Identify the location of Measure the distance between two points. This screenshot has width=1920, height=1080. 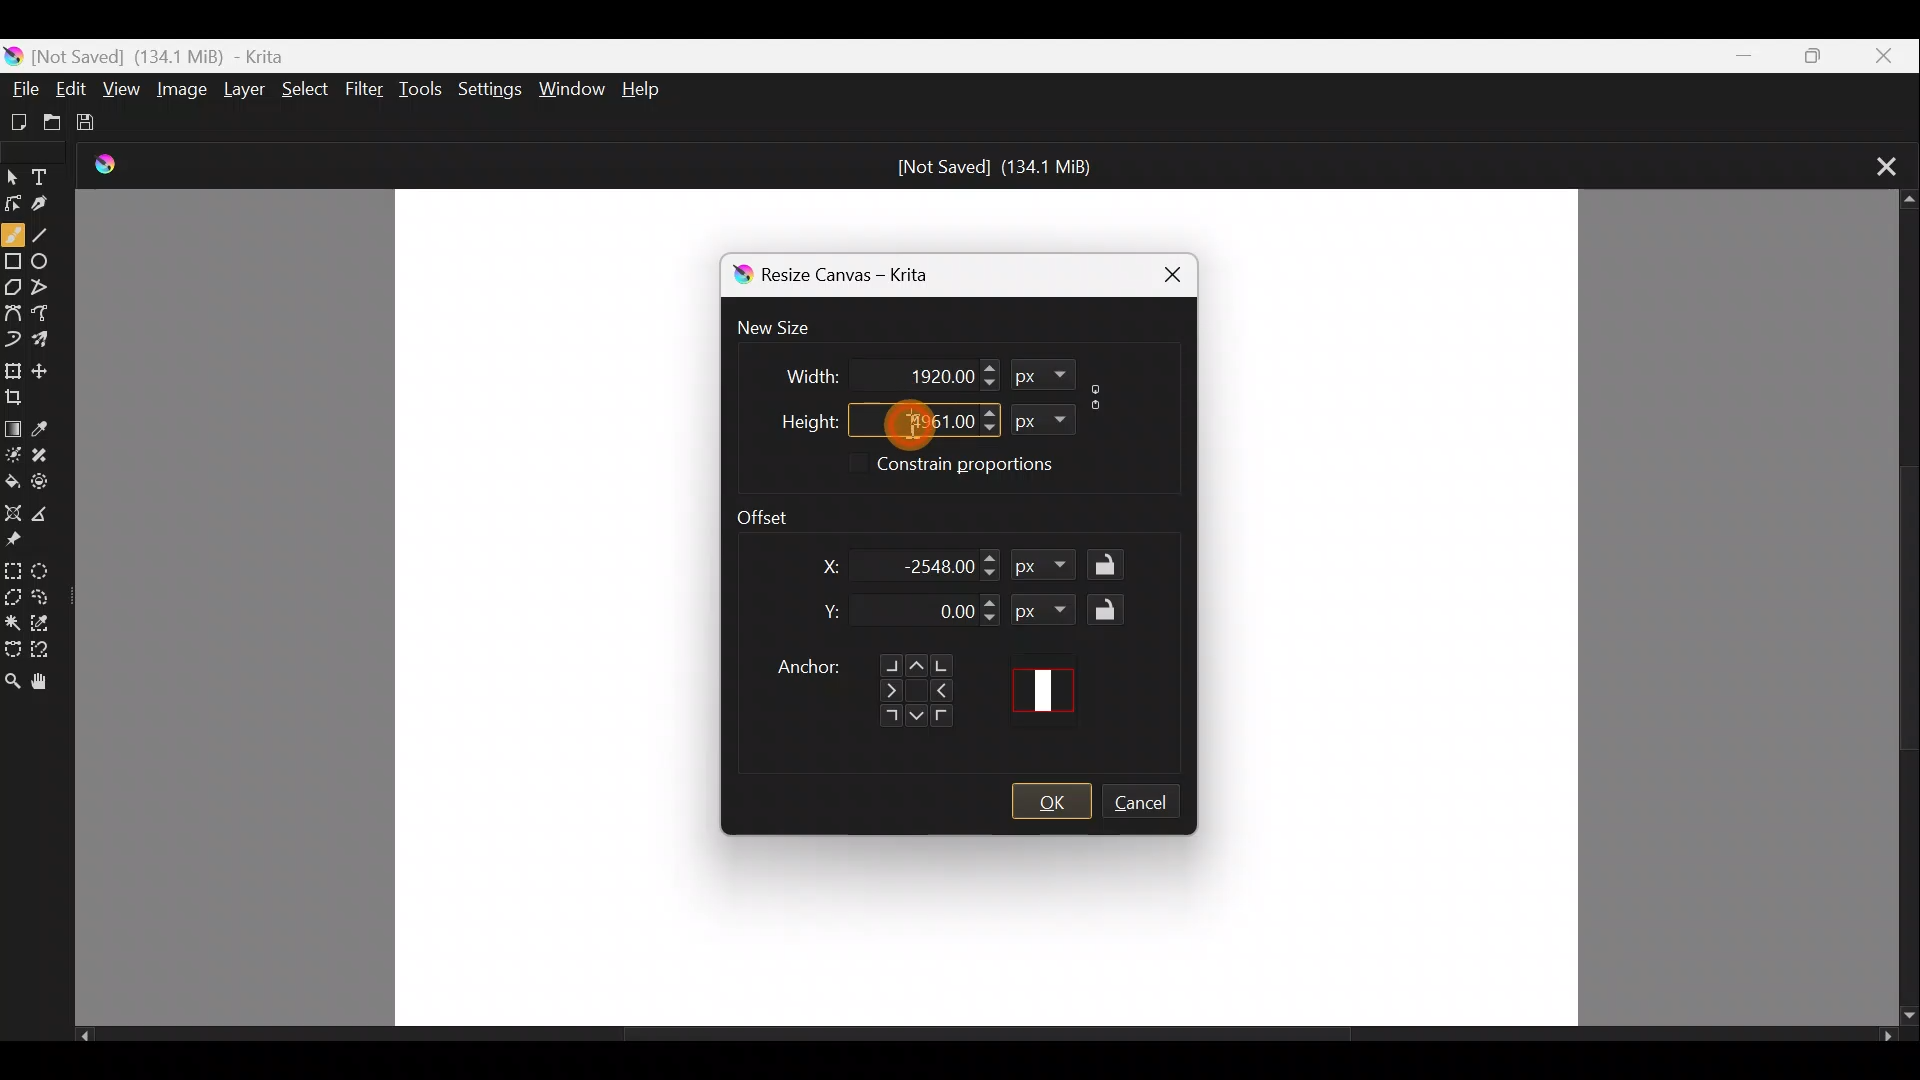
(46, 515).